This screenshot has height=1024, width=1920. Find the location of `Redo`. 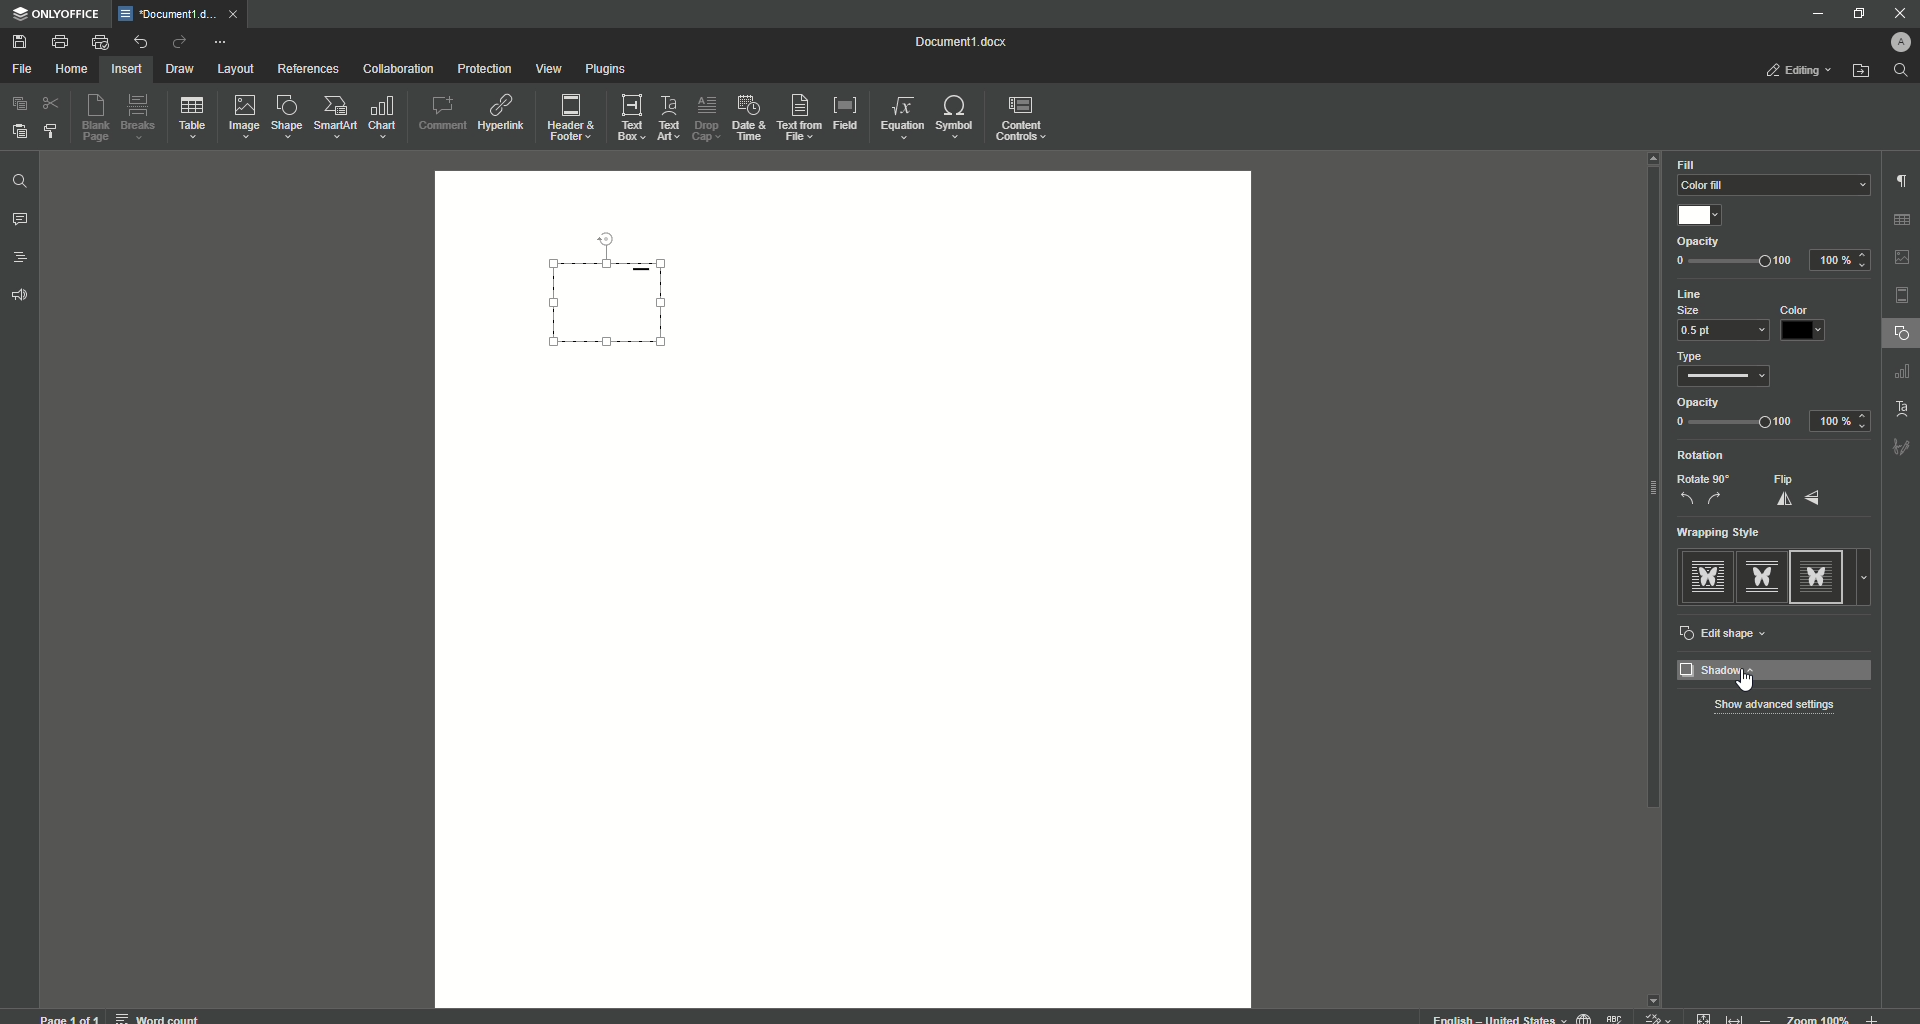

Redo is located at coordinates (178, 44).